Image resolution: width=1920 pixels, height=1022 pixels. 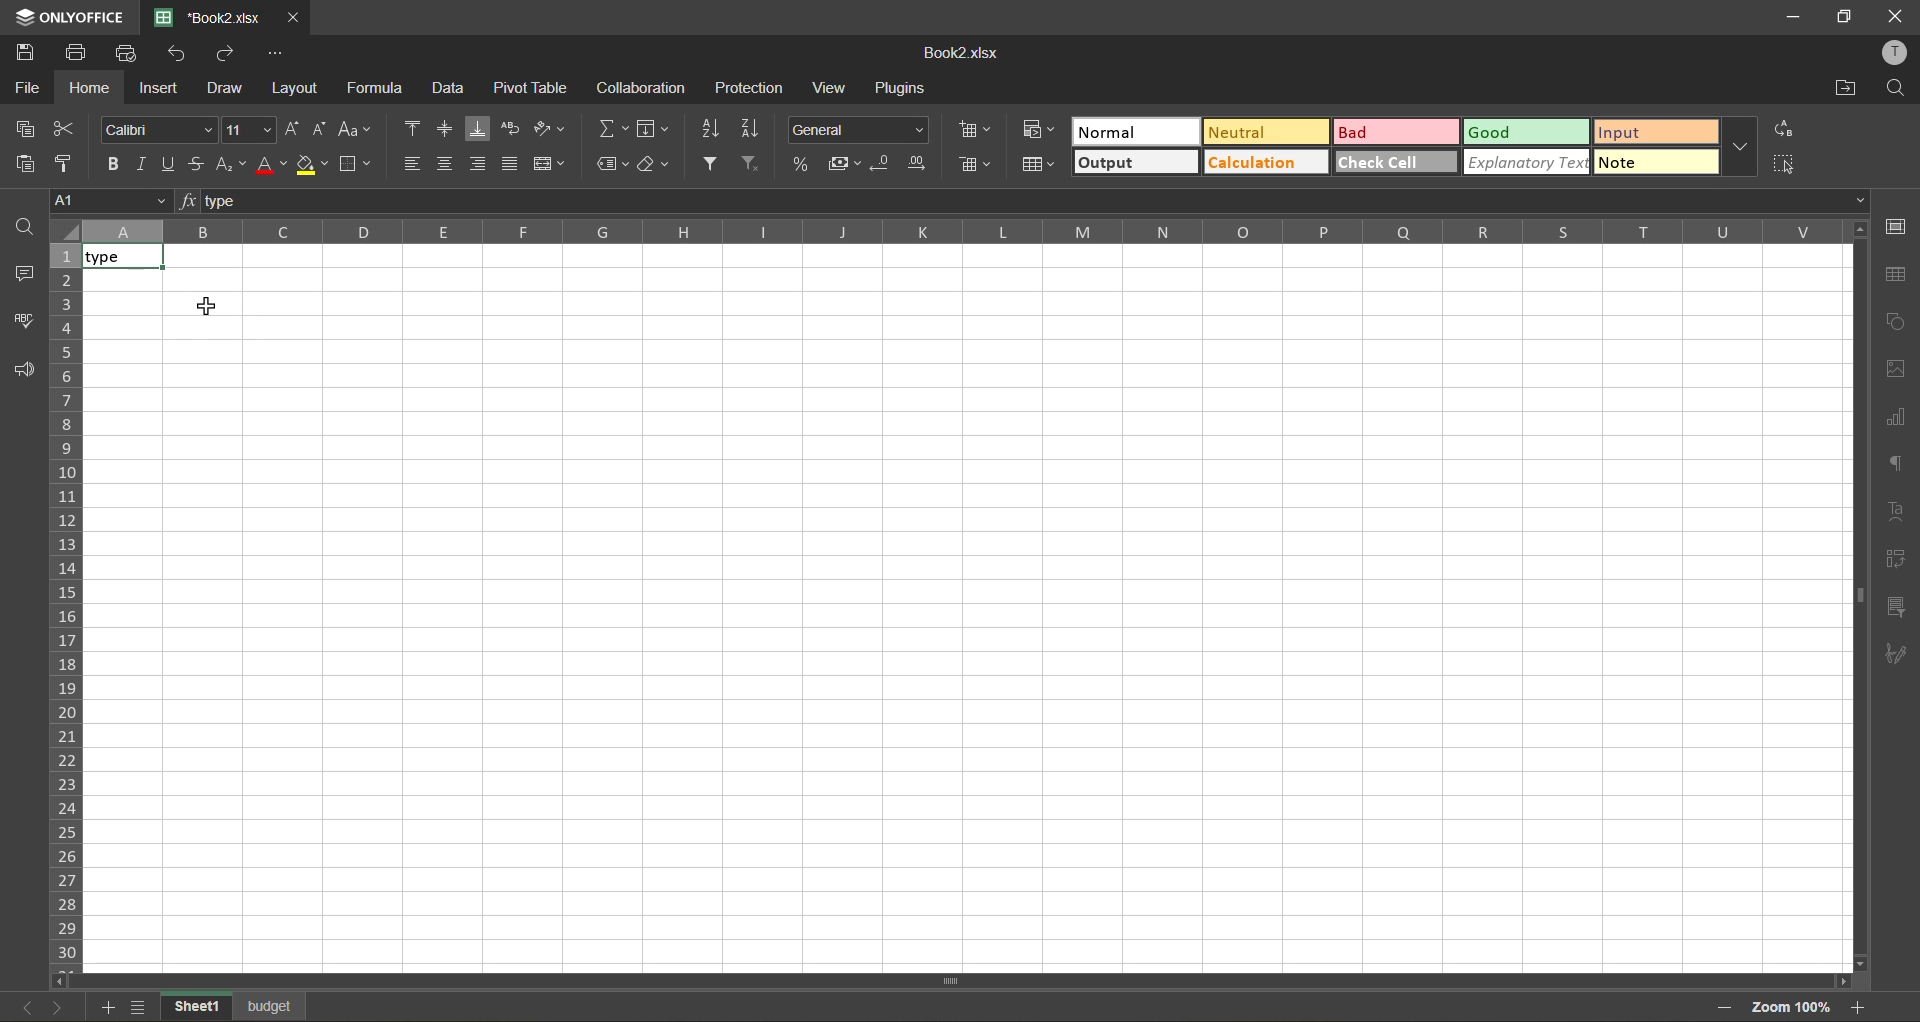 What do you see at coordinates (439, 125) in the screenshot?
I see `align middle` at bounding box center [439, 125].